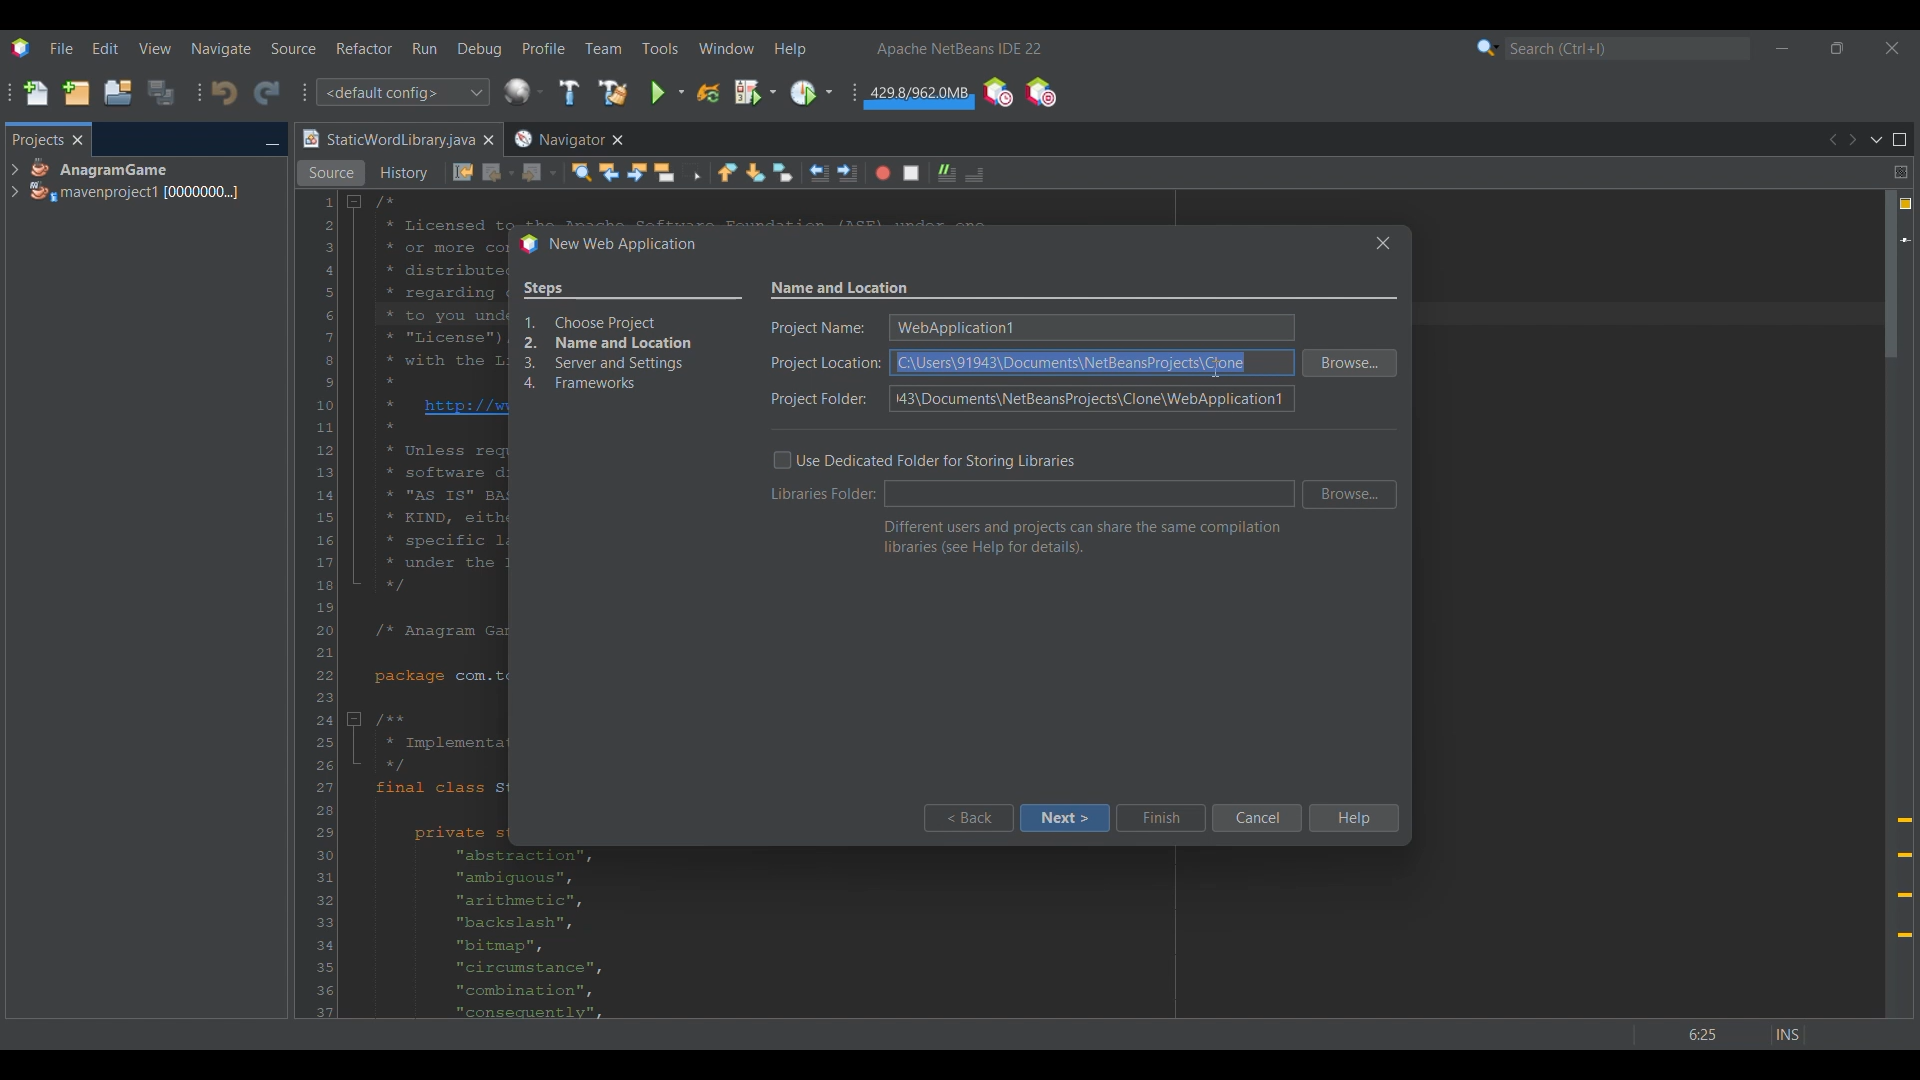 The height and width of the screenshot is (1080, 1920). Describe the element at coordinates (499, 173) in the screenshot. I see `Back` at that location.